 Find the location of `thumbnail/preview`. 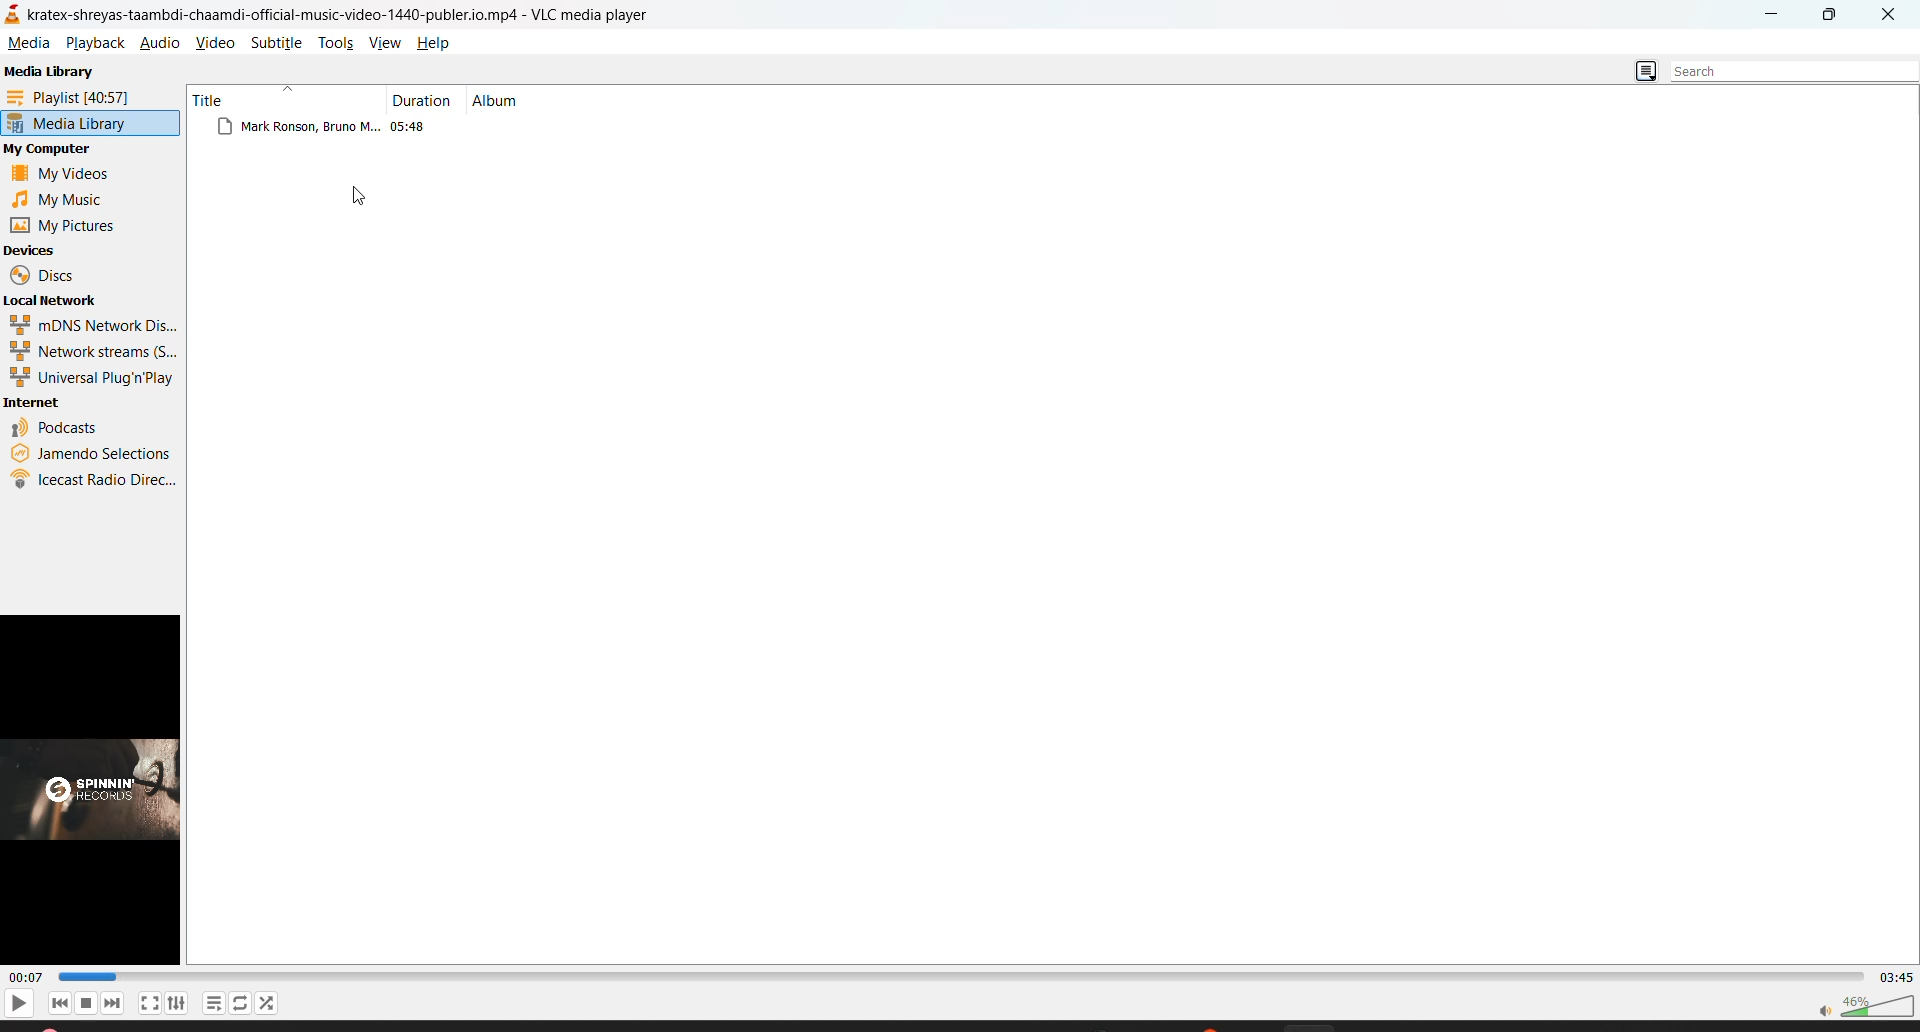

thumbnail/preview is located at coordinates (96, 791).